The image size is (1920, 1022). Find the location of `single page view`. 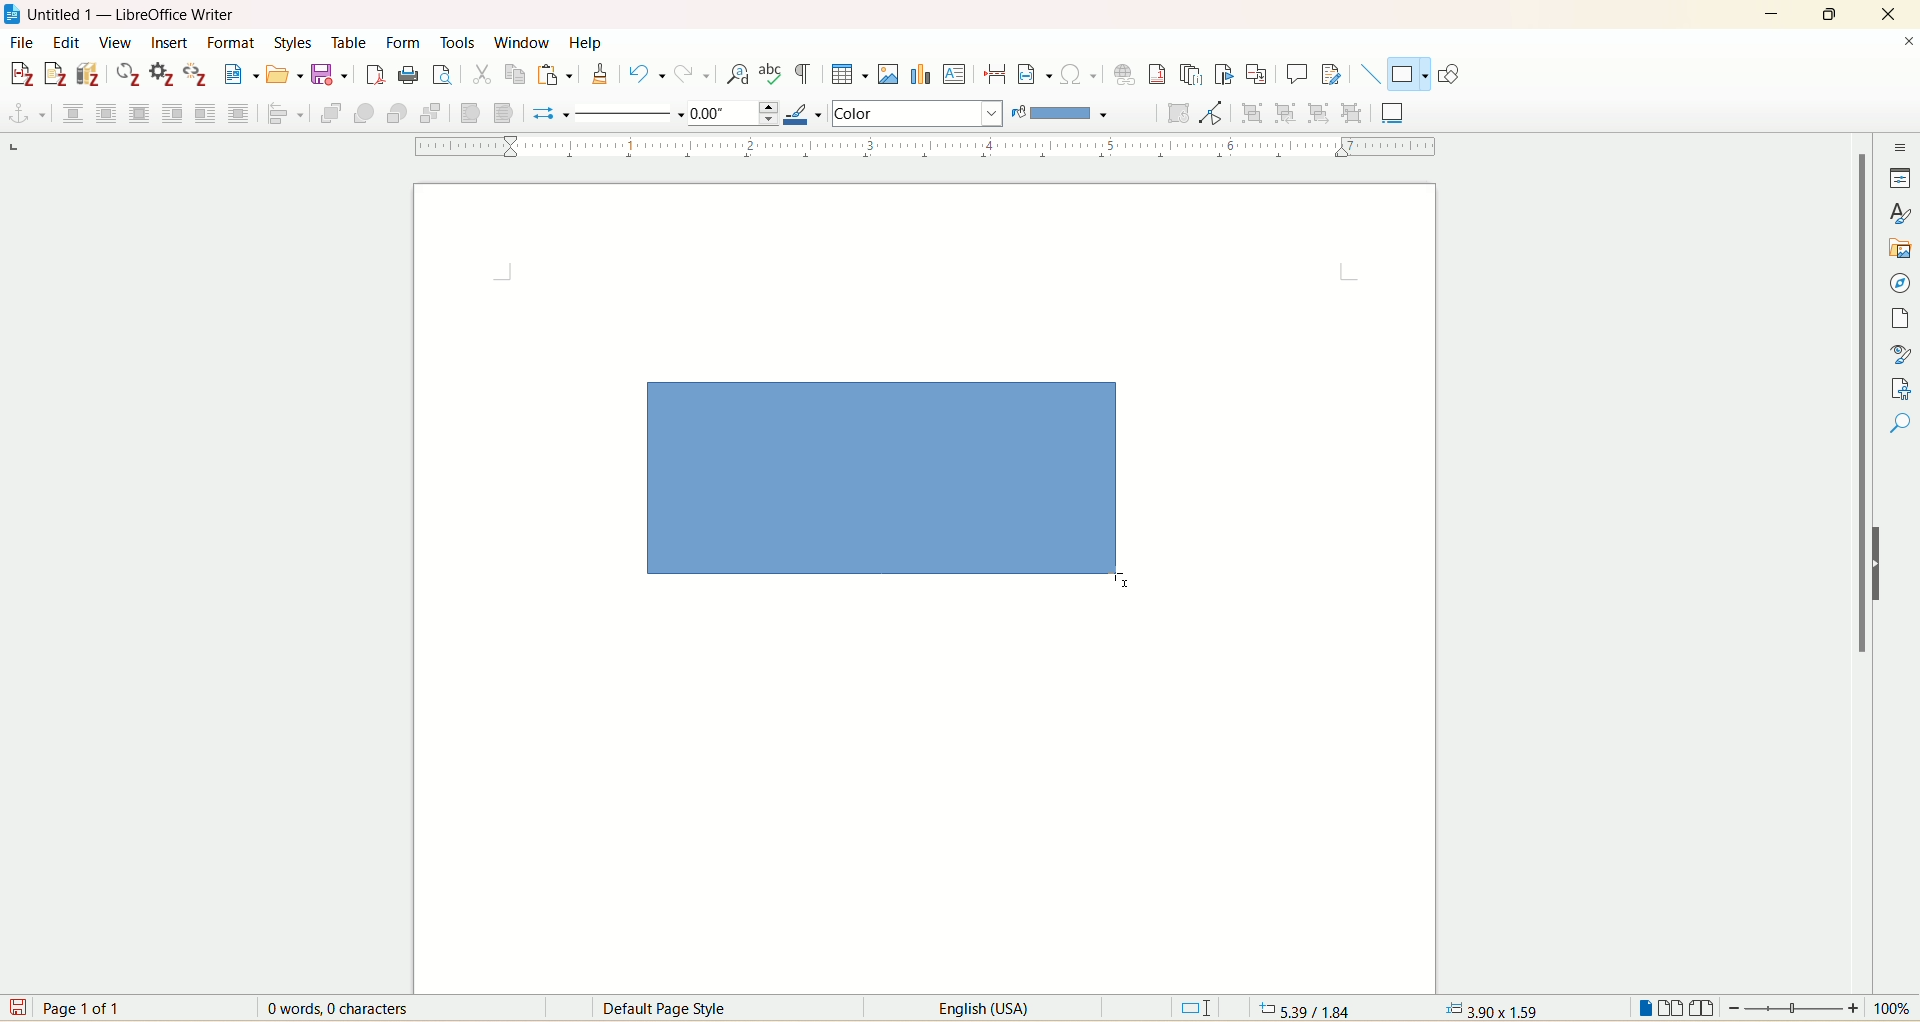

single page view is located at coordinates (1645, 1007).